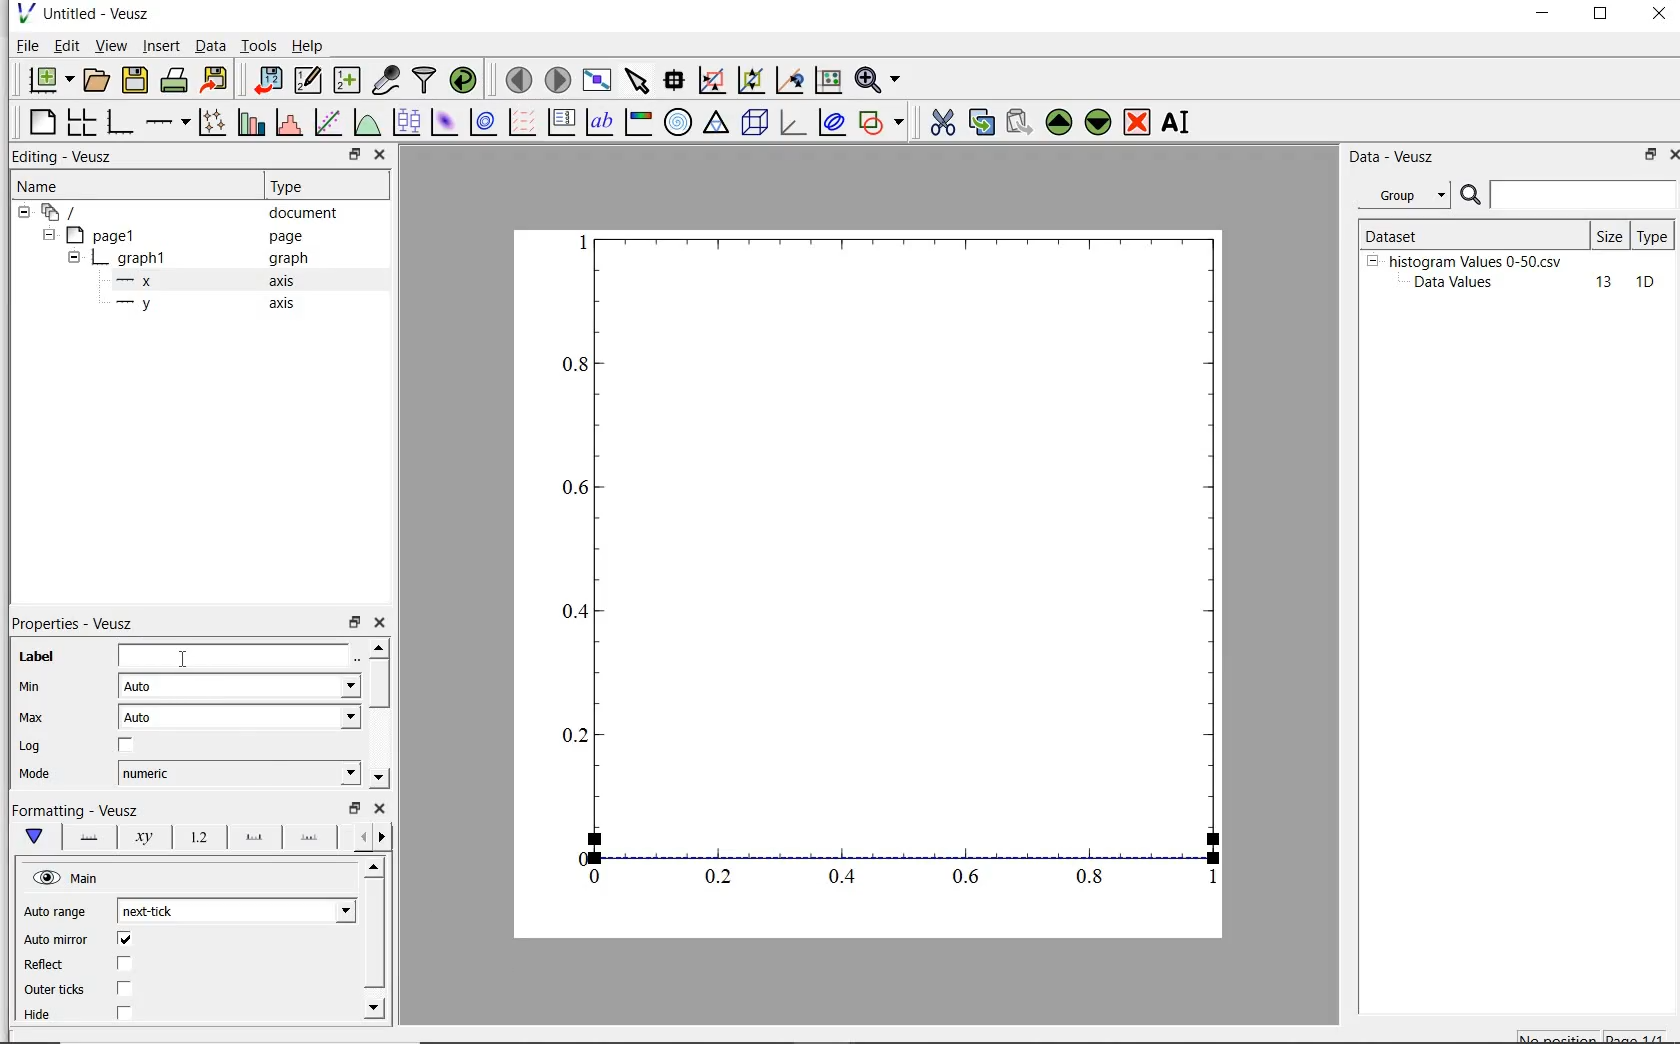 Image resolution: width=1680 pixels, height=1044 pixels. I want to click on fit a function to data, so click(329, 121).